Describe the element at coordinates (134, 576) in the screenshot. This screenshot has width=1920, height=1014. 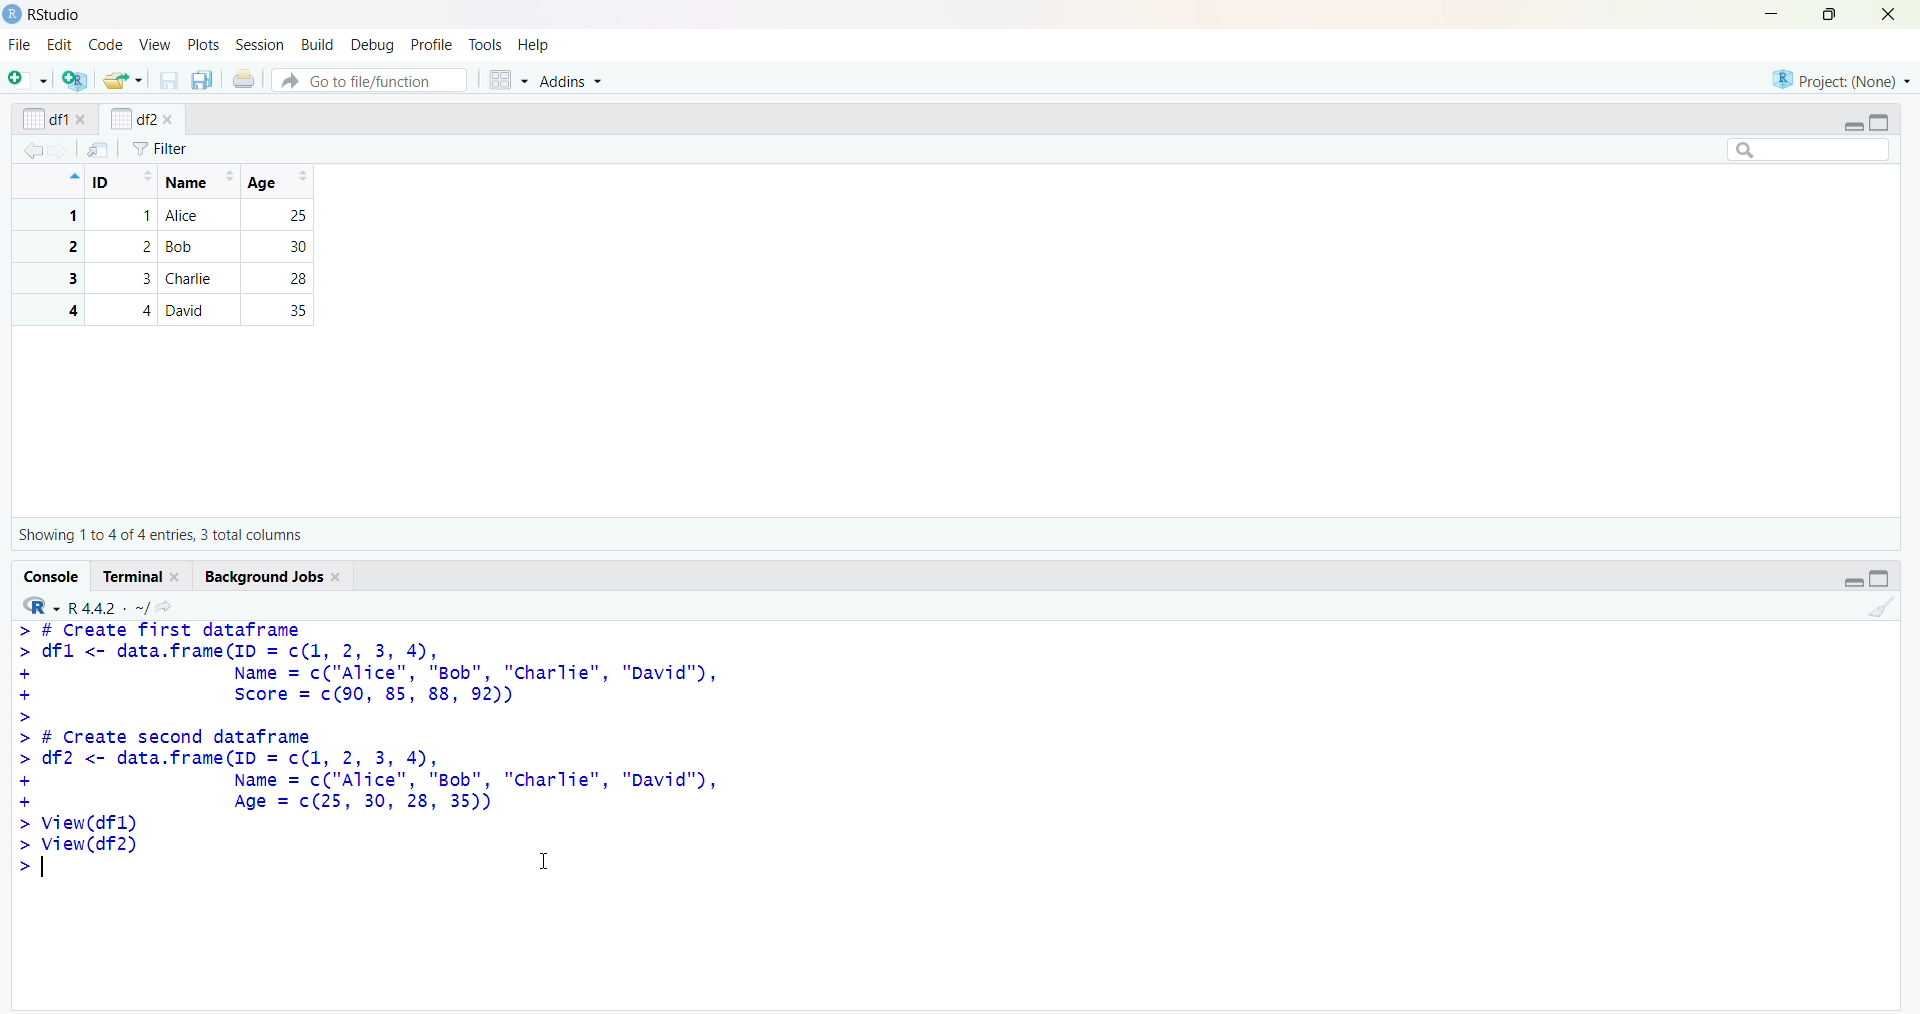
I see `Terminal` at that location.